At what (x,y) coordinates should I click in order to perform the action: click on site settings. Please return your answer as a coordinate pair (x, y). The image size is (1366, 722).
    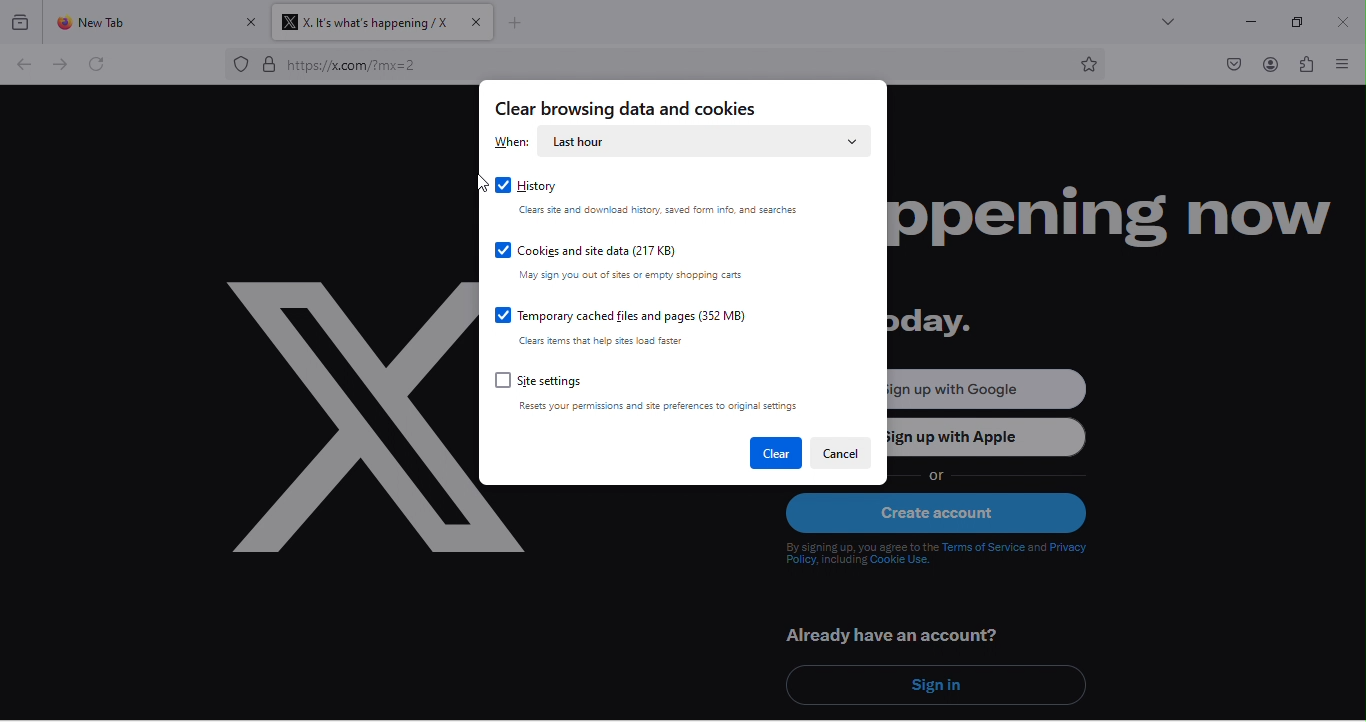
    Looking at the image, I should click on (654, 392).